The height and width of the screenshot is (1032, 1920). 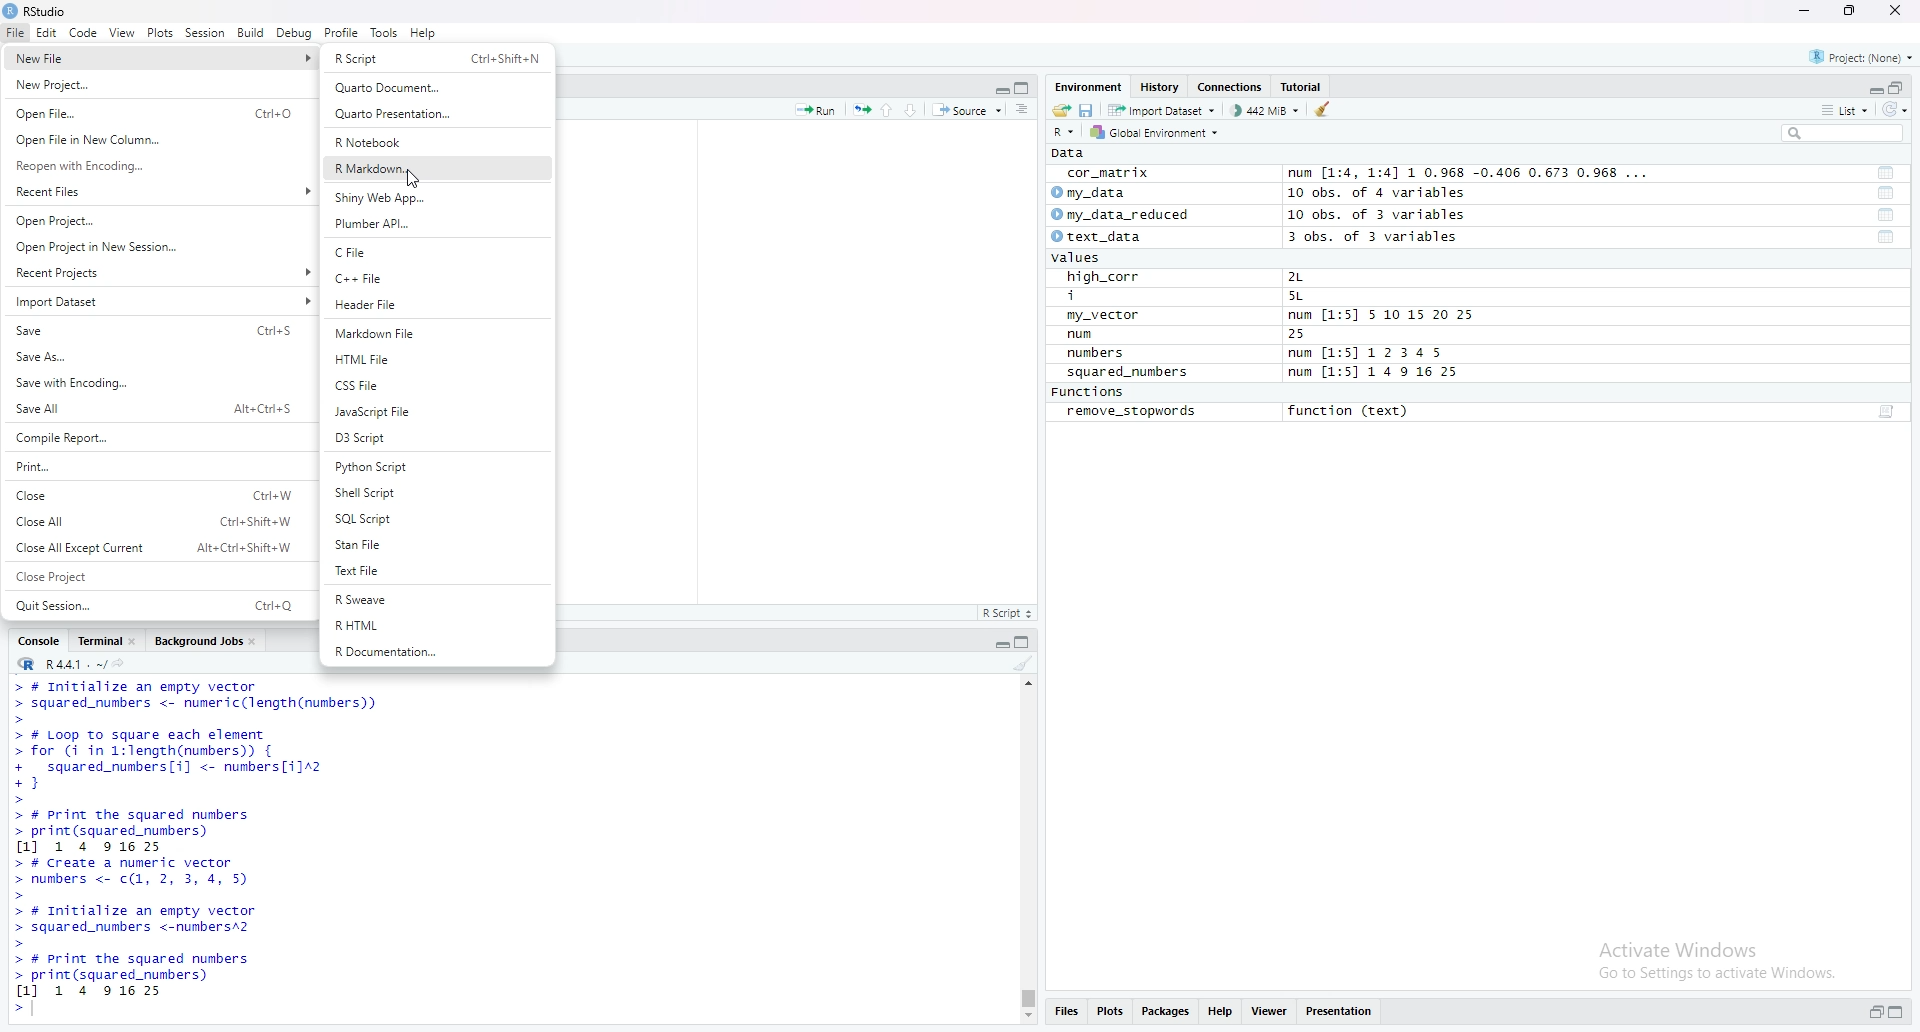 What do you see at coordinates (1085, 86) in the screenshot?
I see `Environment` at bounding box center [1085, 86].